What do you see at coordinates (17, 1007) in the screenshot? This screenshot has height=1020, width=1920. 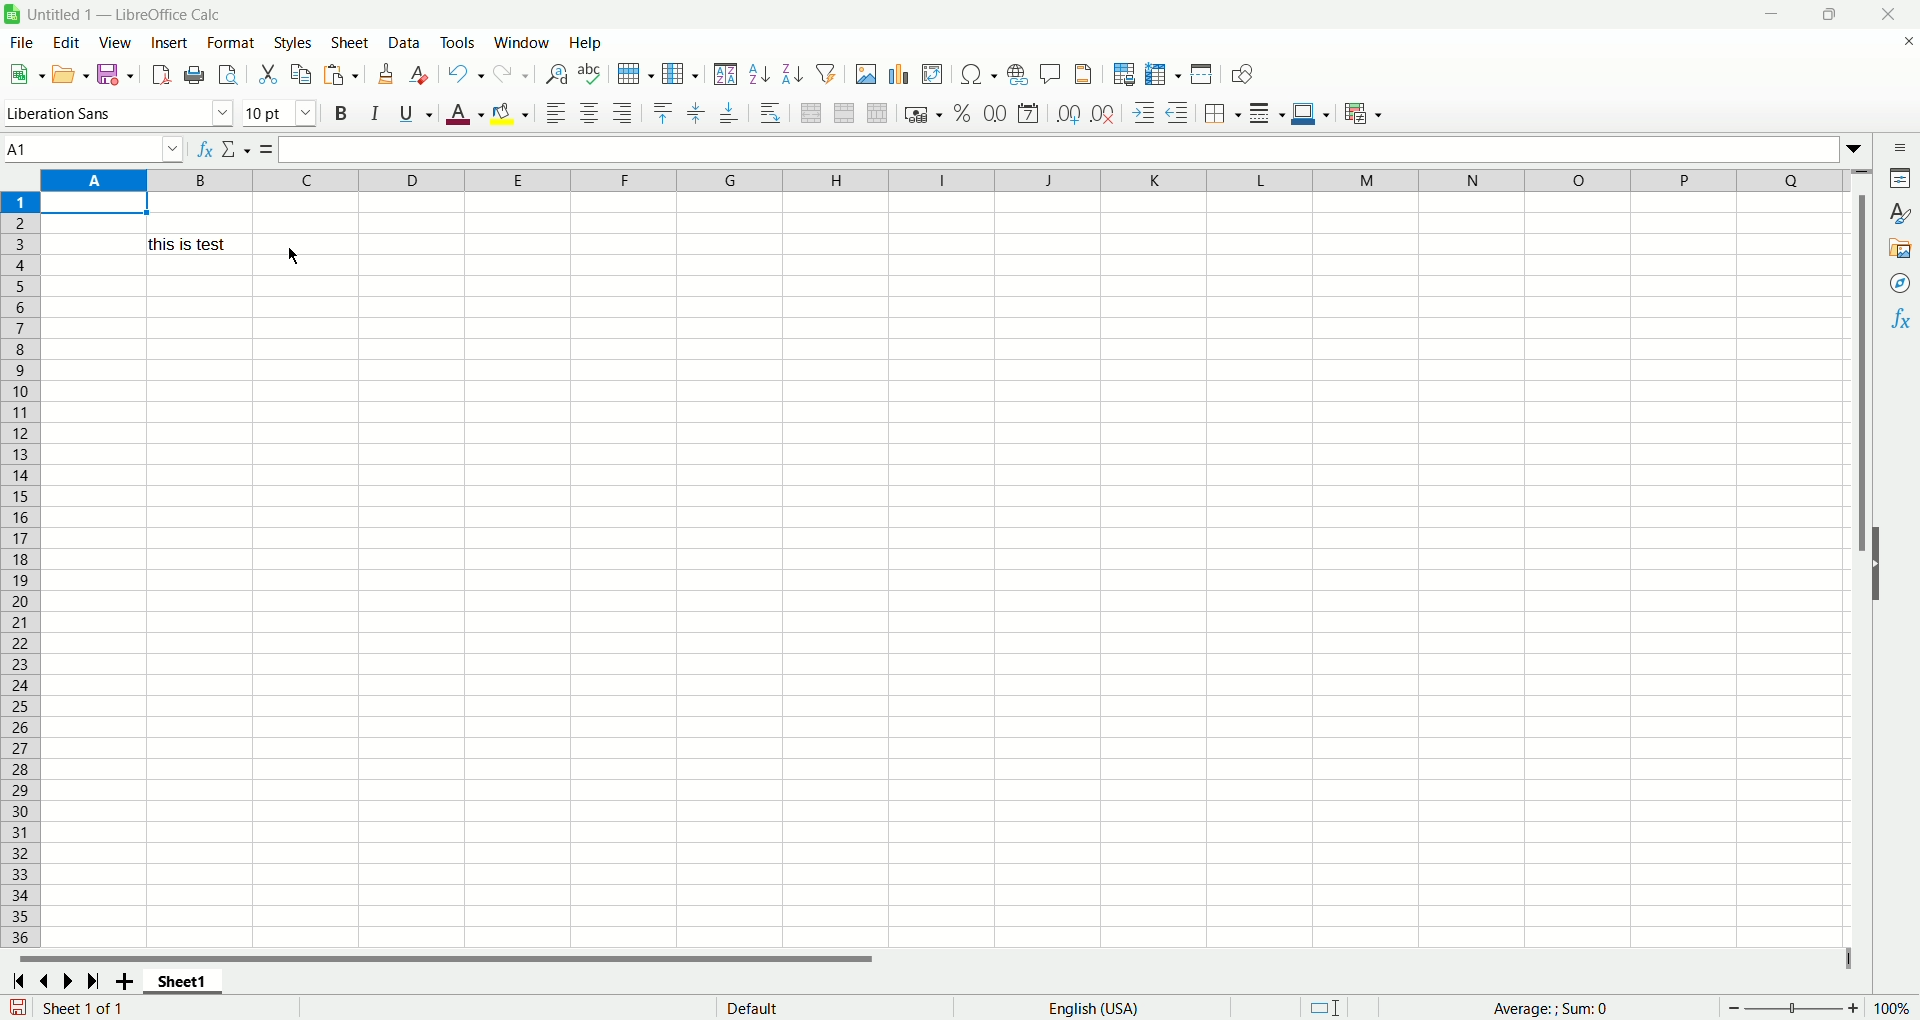 I see `save` at bounding box center [17, 1007].